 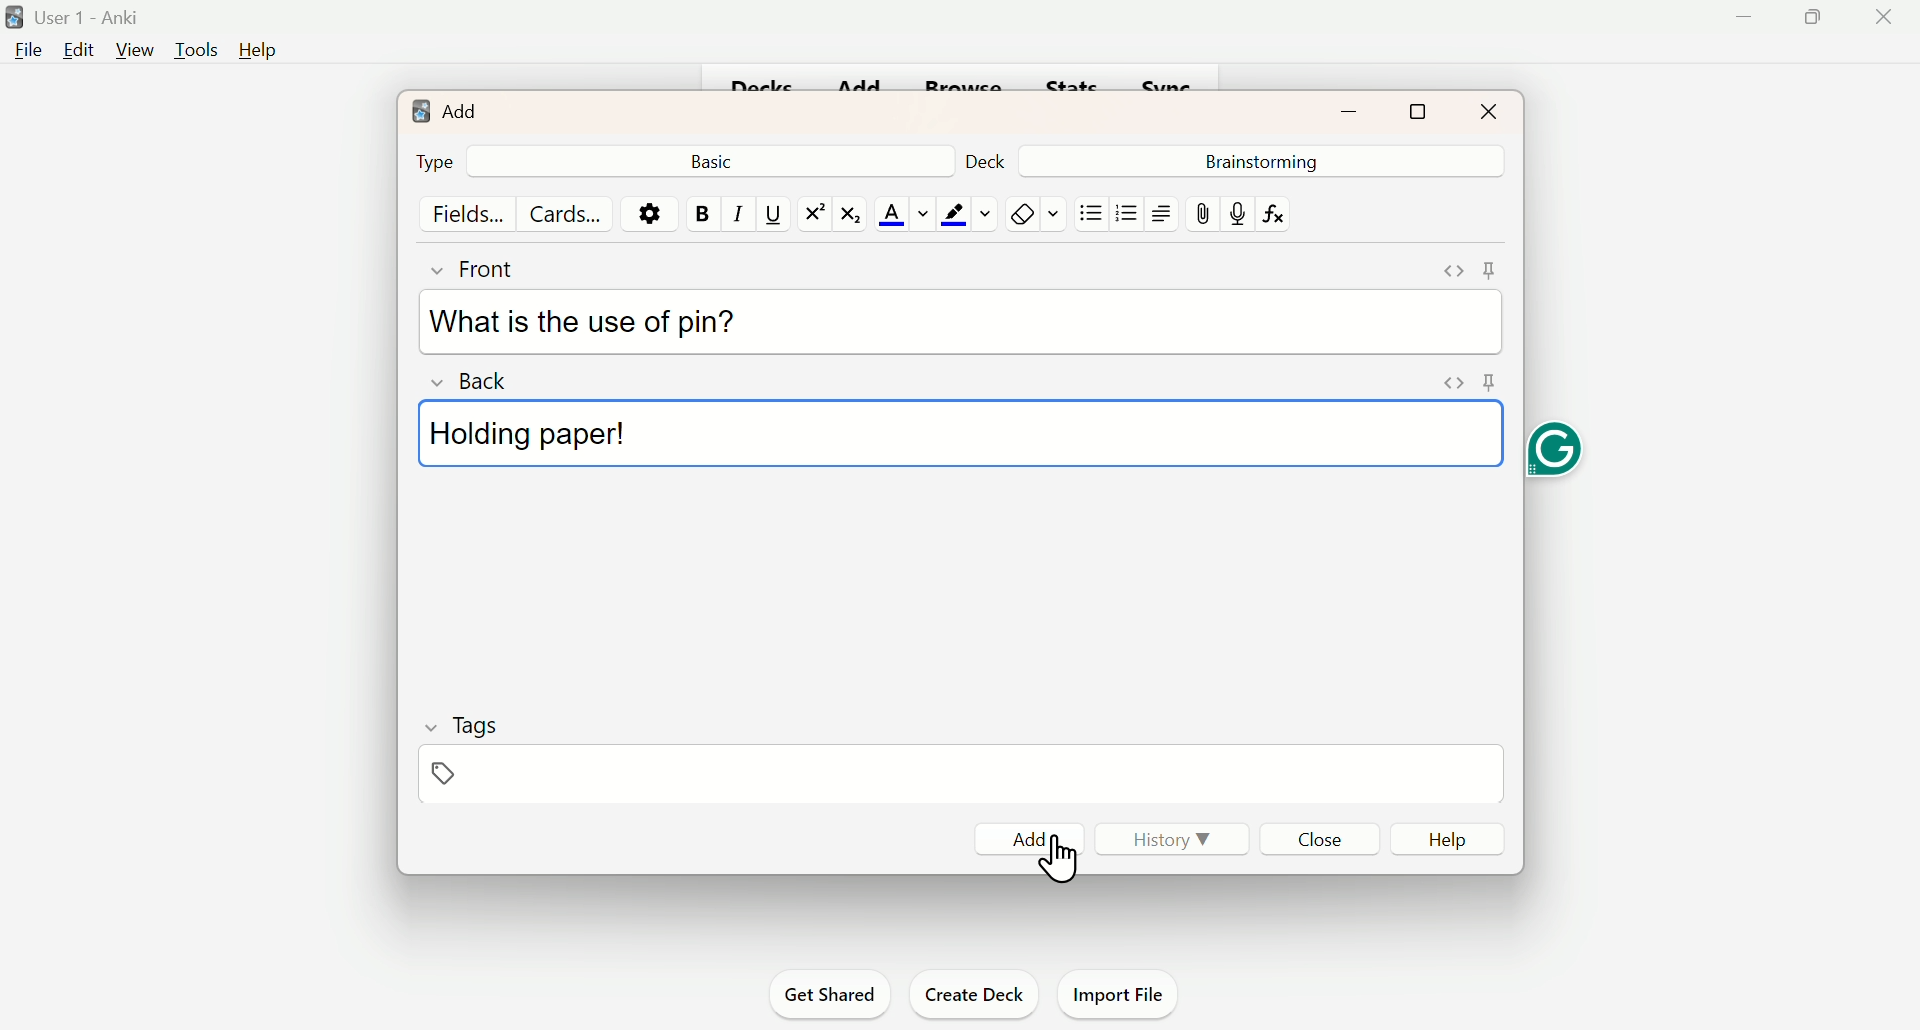 What do you see at coordinates (966, 213) in the screenshot?
I see `Color` at bounding box center [966, 213].